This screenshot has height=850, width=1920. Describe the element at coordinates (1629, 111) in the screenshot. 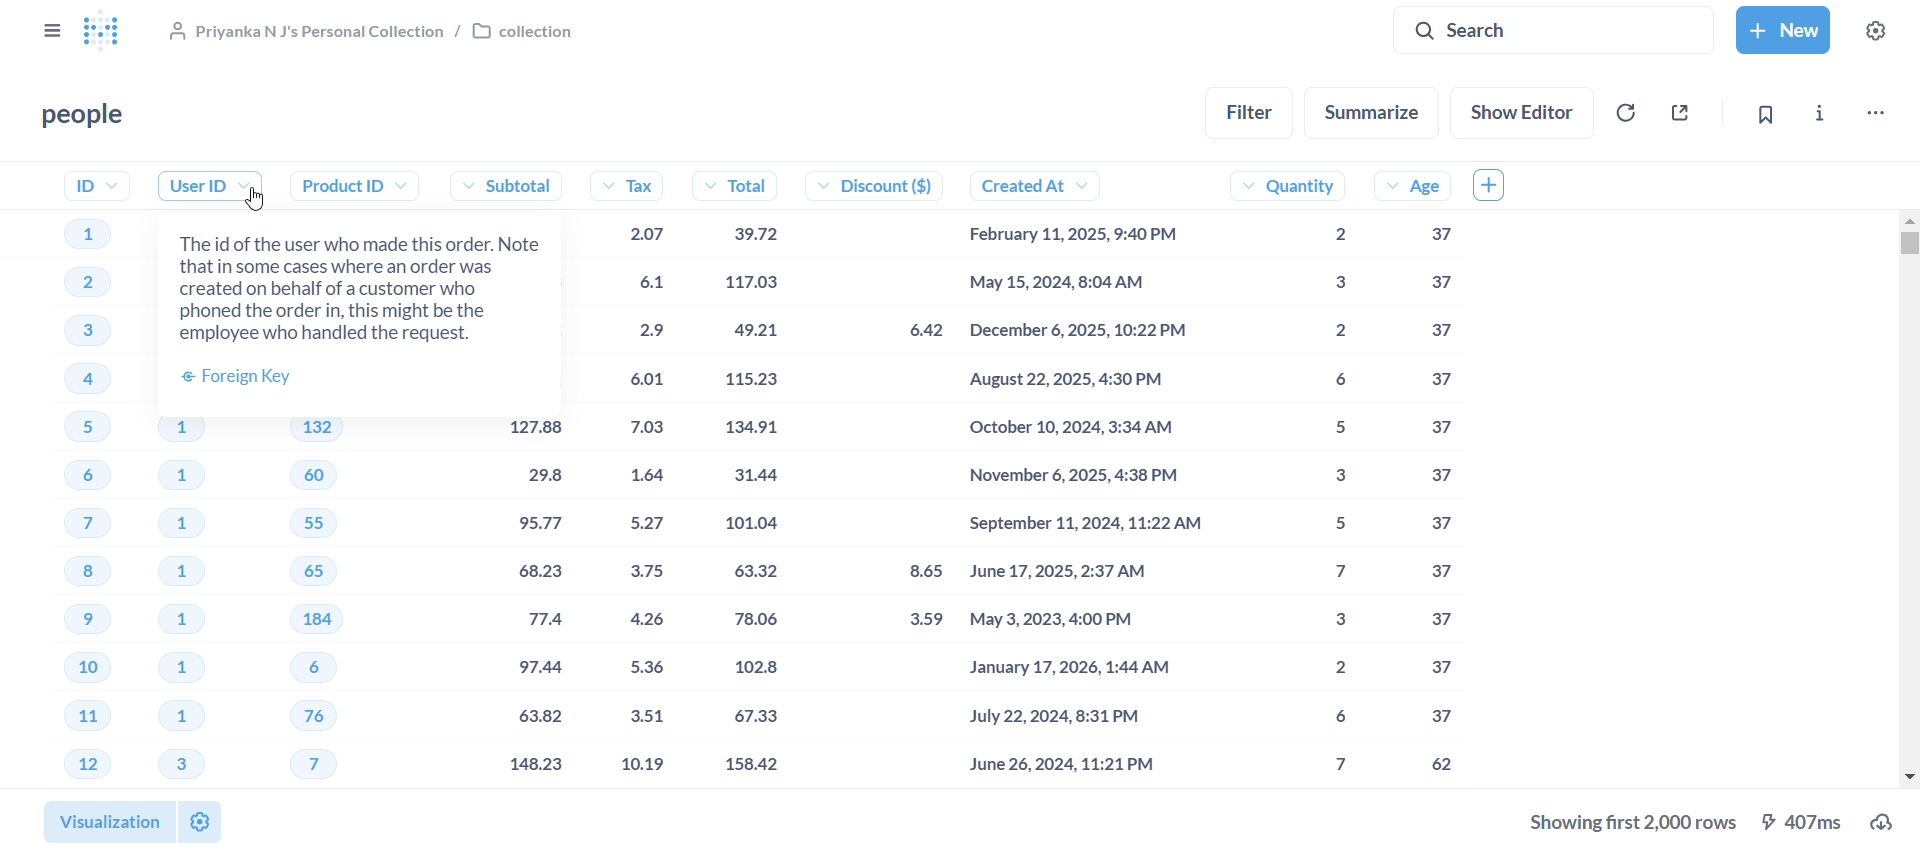

I see `auto-refresh` at that location.